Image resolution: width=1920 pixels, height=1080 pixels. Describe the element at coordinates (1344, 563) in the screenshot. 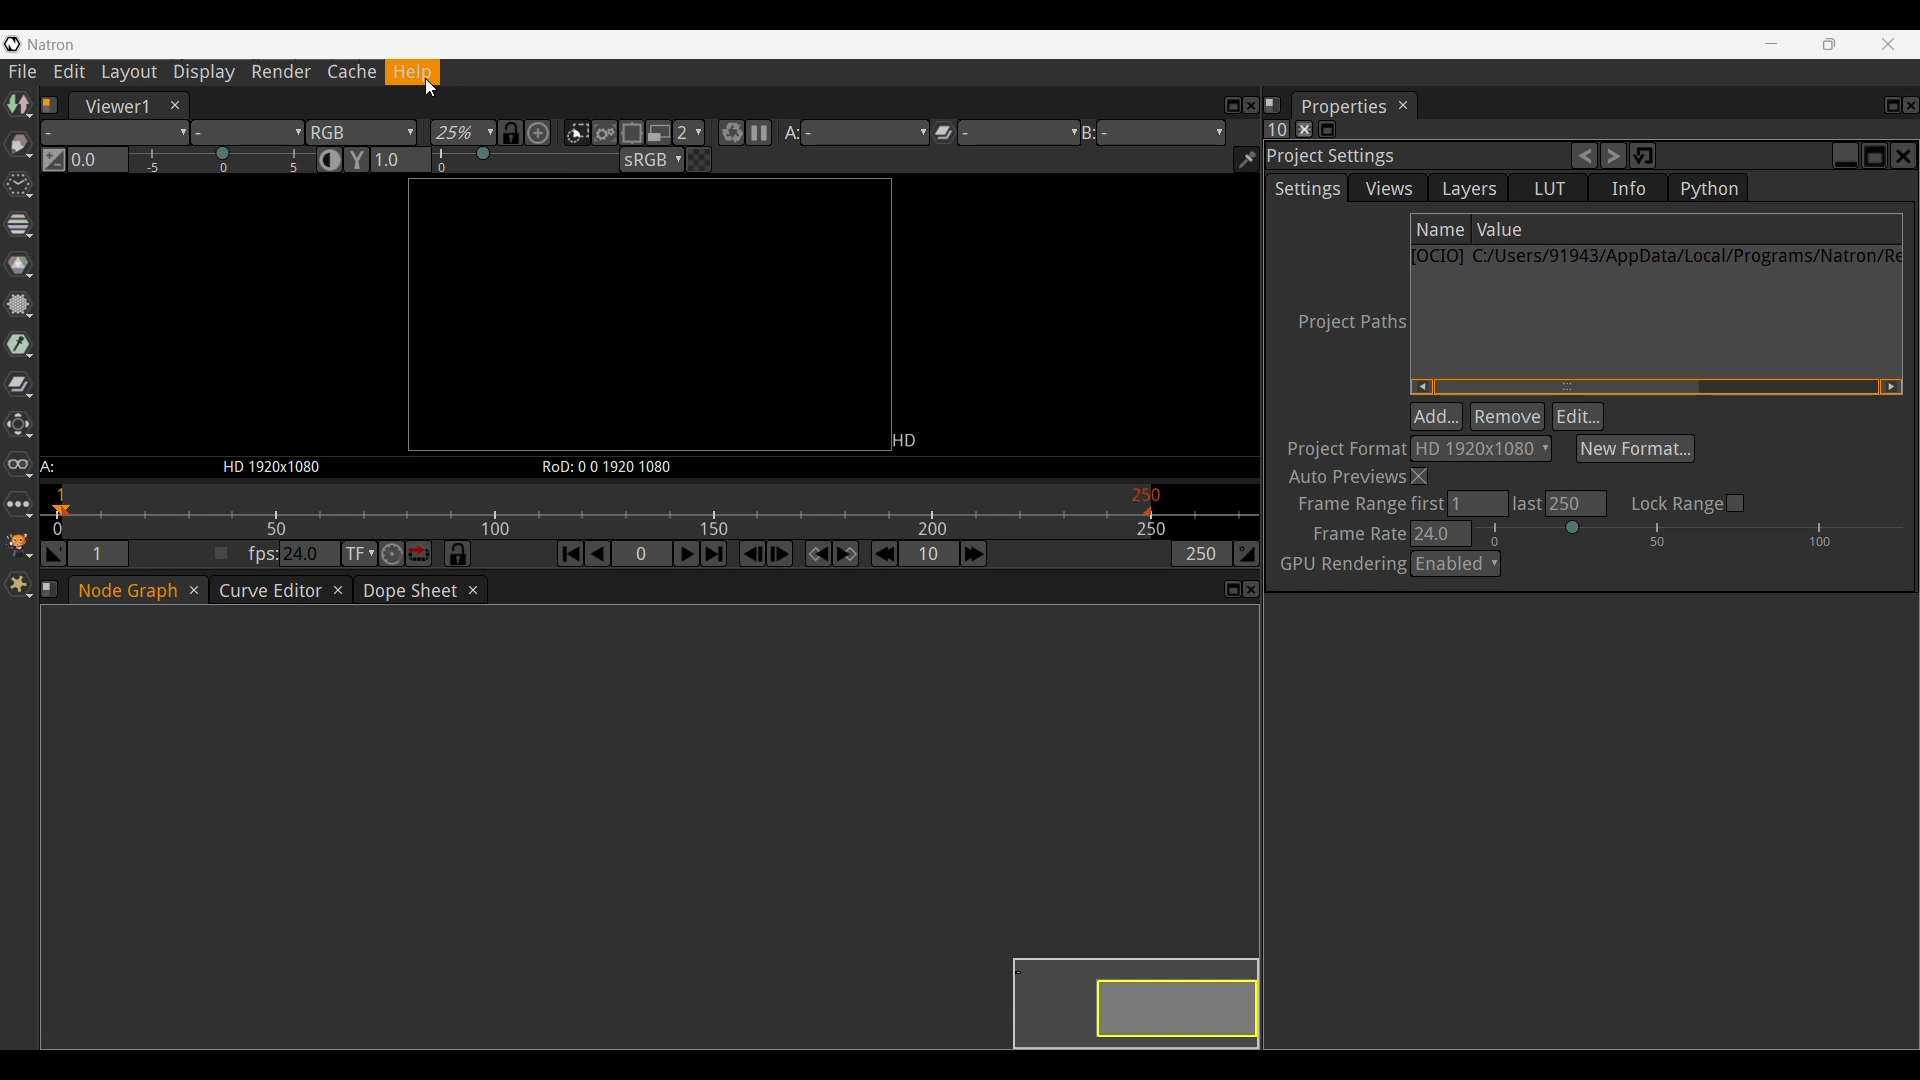

I see `GPU rendering` at that location.